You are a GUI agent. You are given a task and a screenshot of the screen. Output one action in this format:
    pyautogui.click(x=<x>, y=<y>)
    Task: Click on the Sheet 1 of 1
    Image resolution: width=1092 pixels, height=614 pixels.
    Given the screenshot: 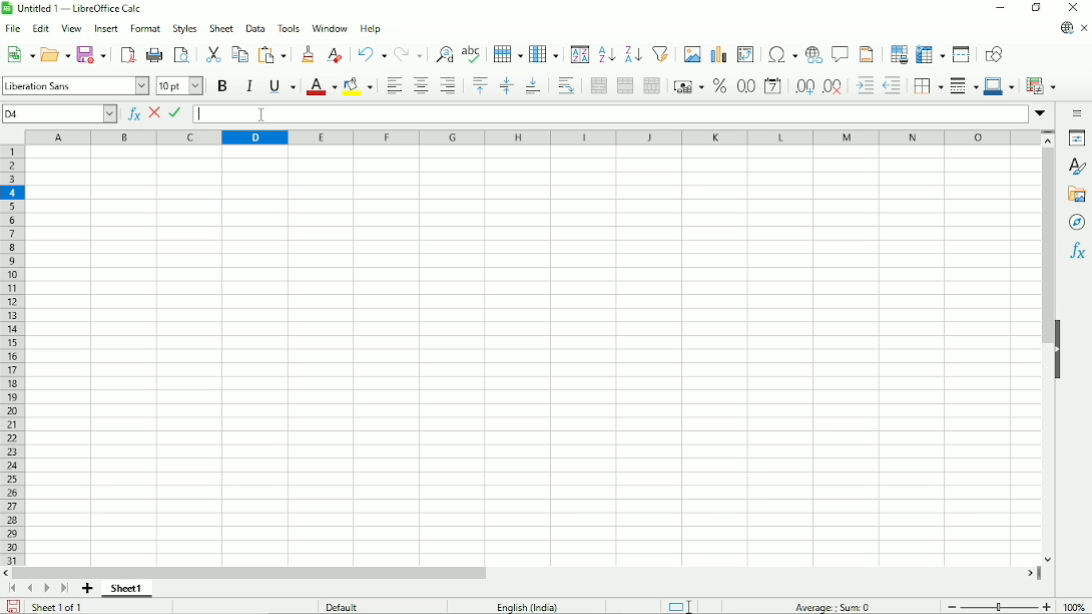 What is the action you would take?
    pyautogui.click(x=57, y=606)
    